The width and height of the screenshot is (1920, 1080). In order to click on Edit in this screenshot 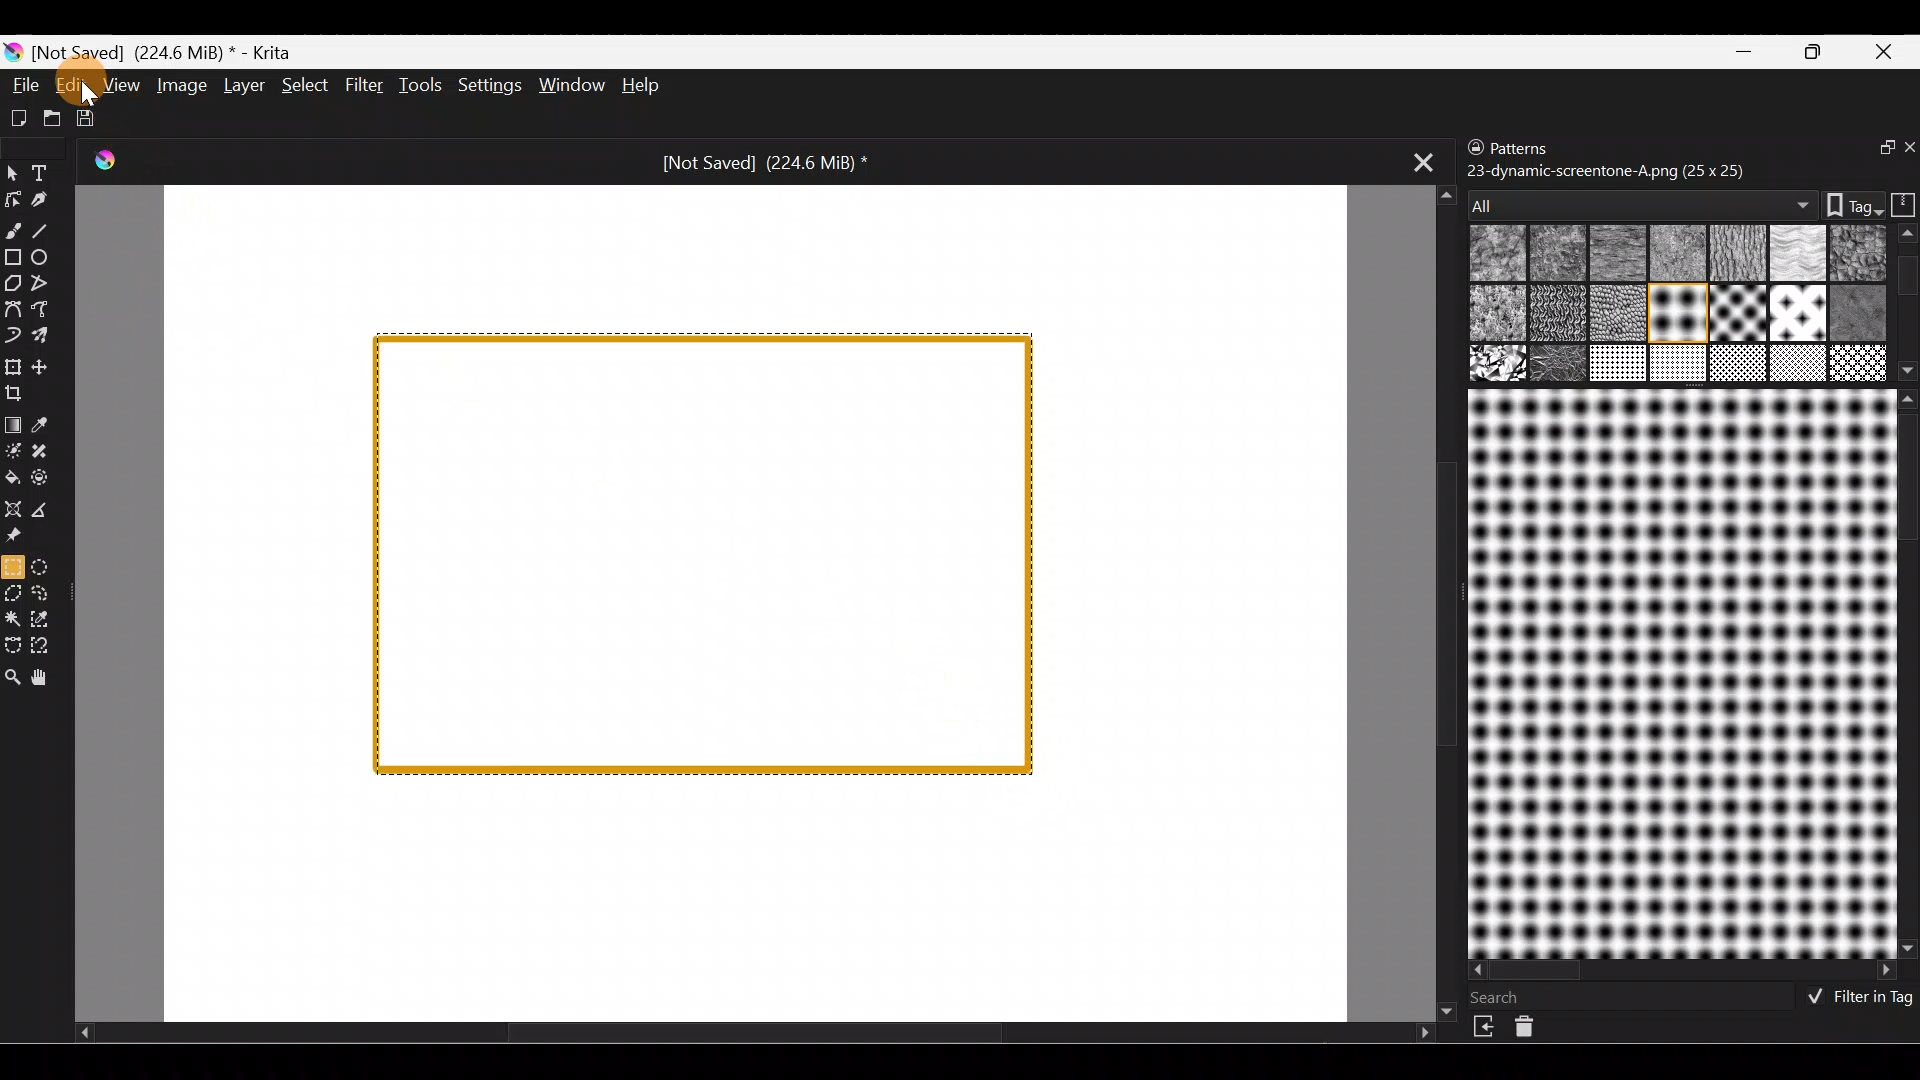, I will do `click(75, 86)`.